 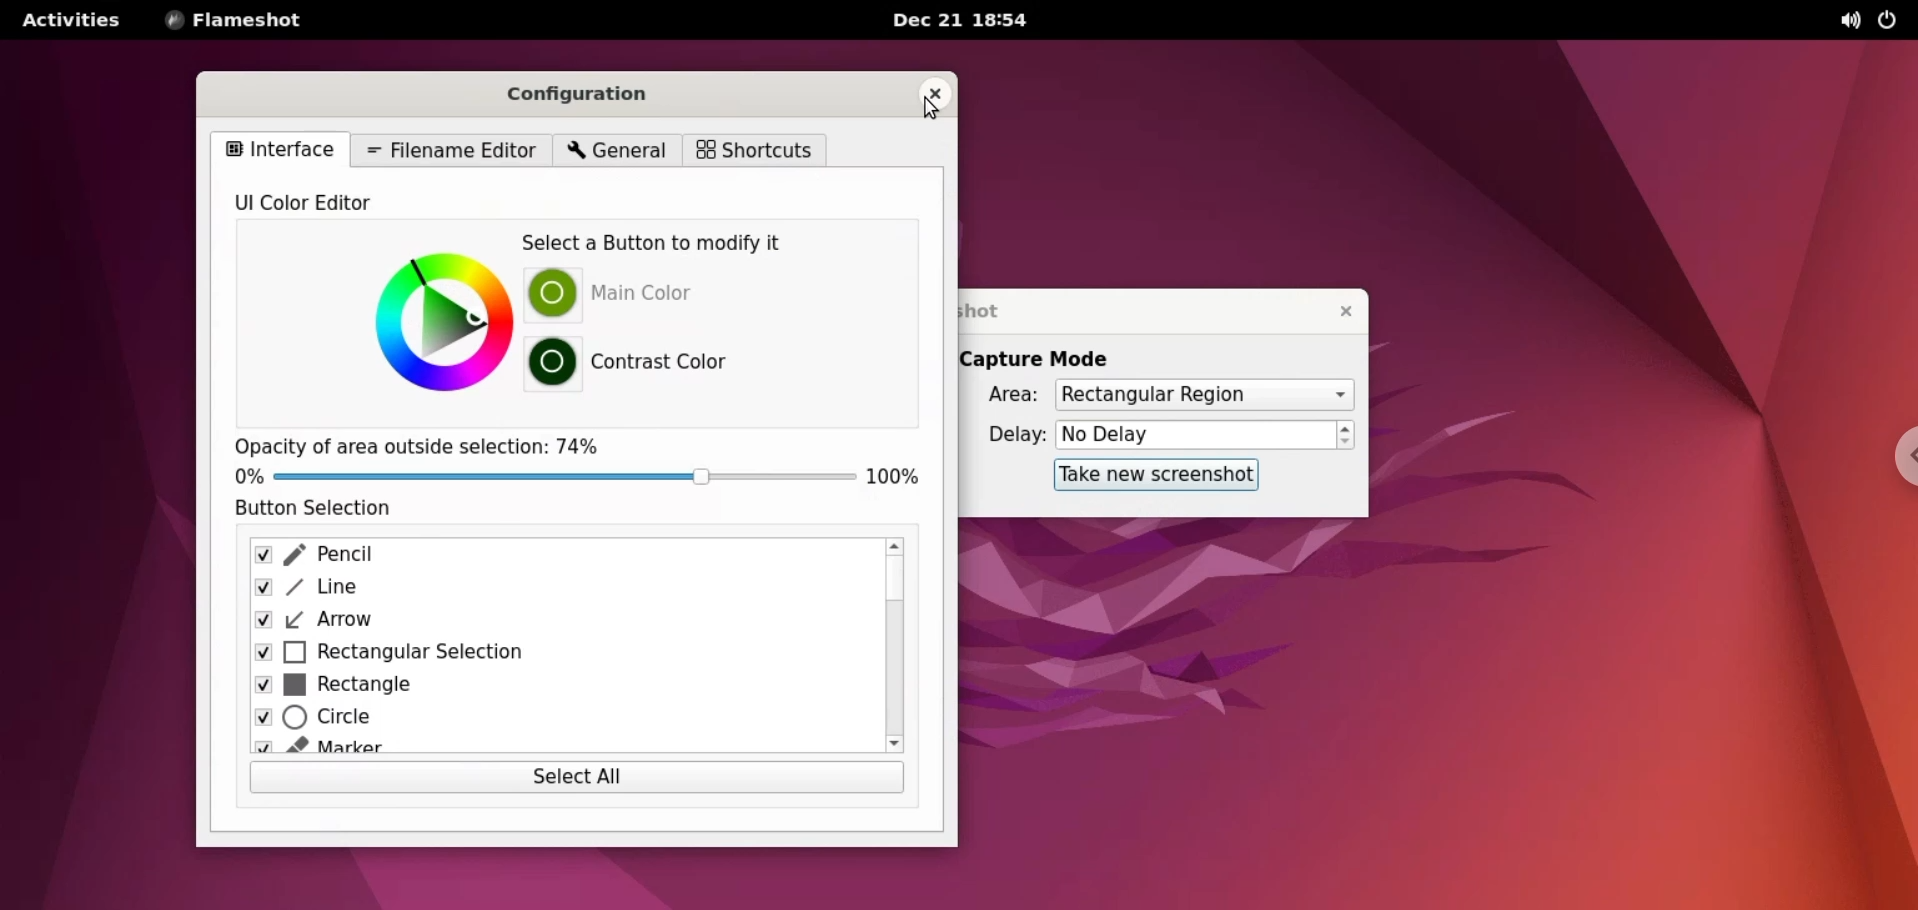 What do you see at coordinates (614, 152) in the screenshot?
I see `general` at bounding box center [614, 152].